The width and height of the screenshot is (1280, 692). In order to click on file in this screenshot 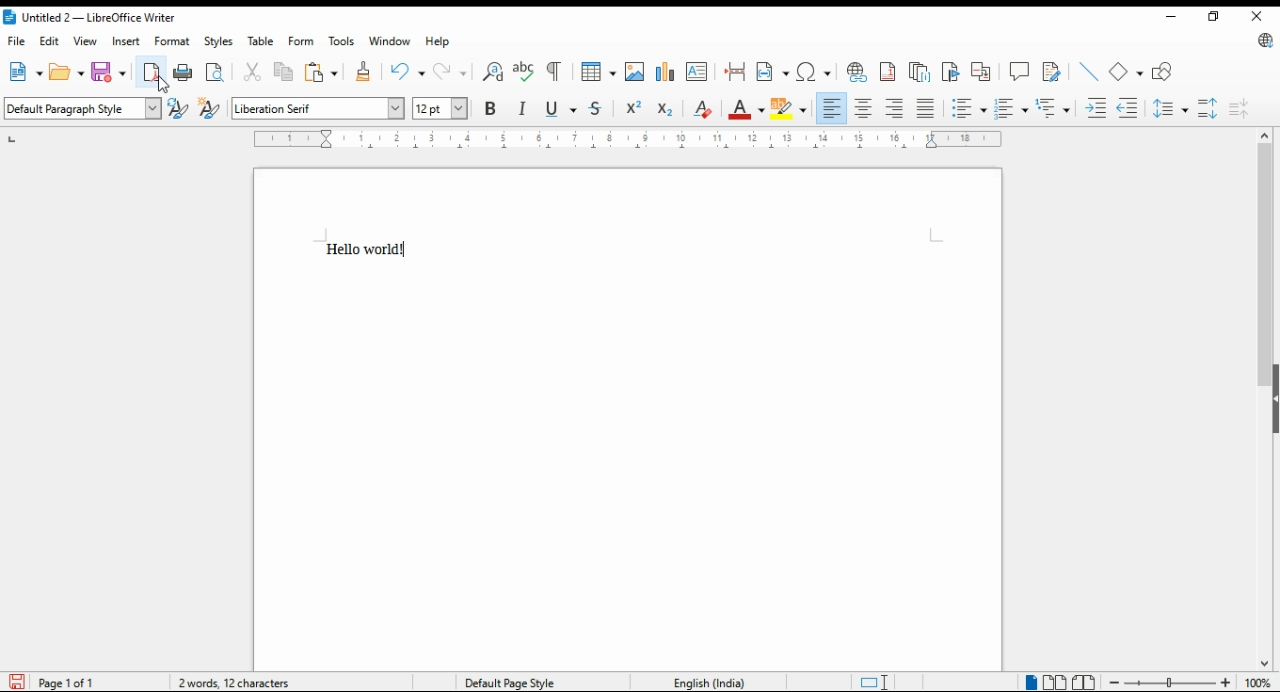, I will do `click(16, 40)`.